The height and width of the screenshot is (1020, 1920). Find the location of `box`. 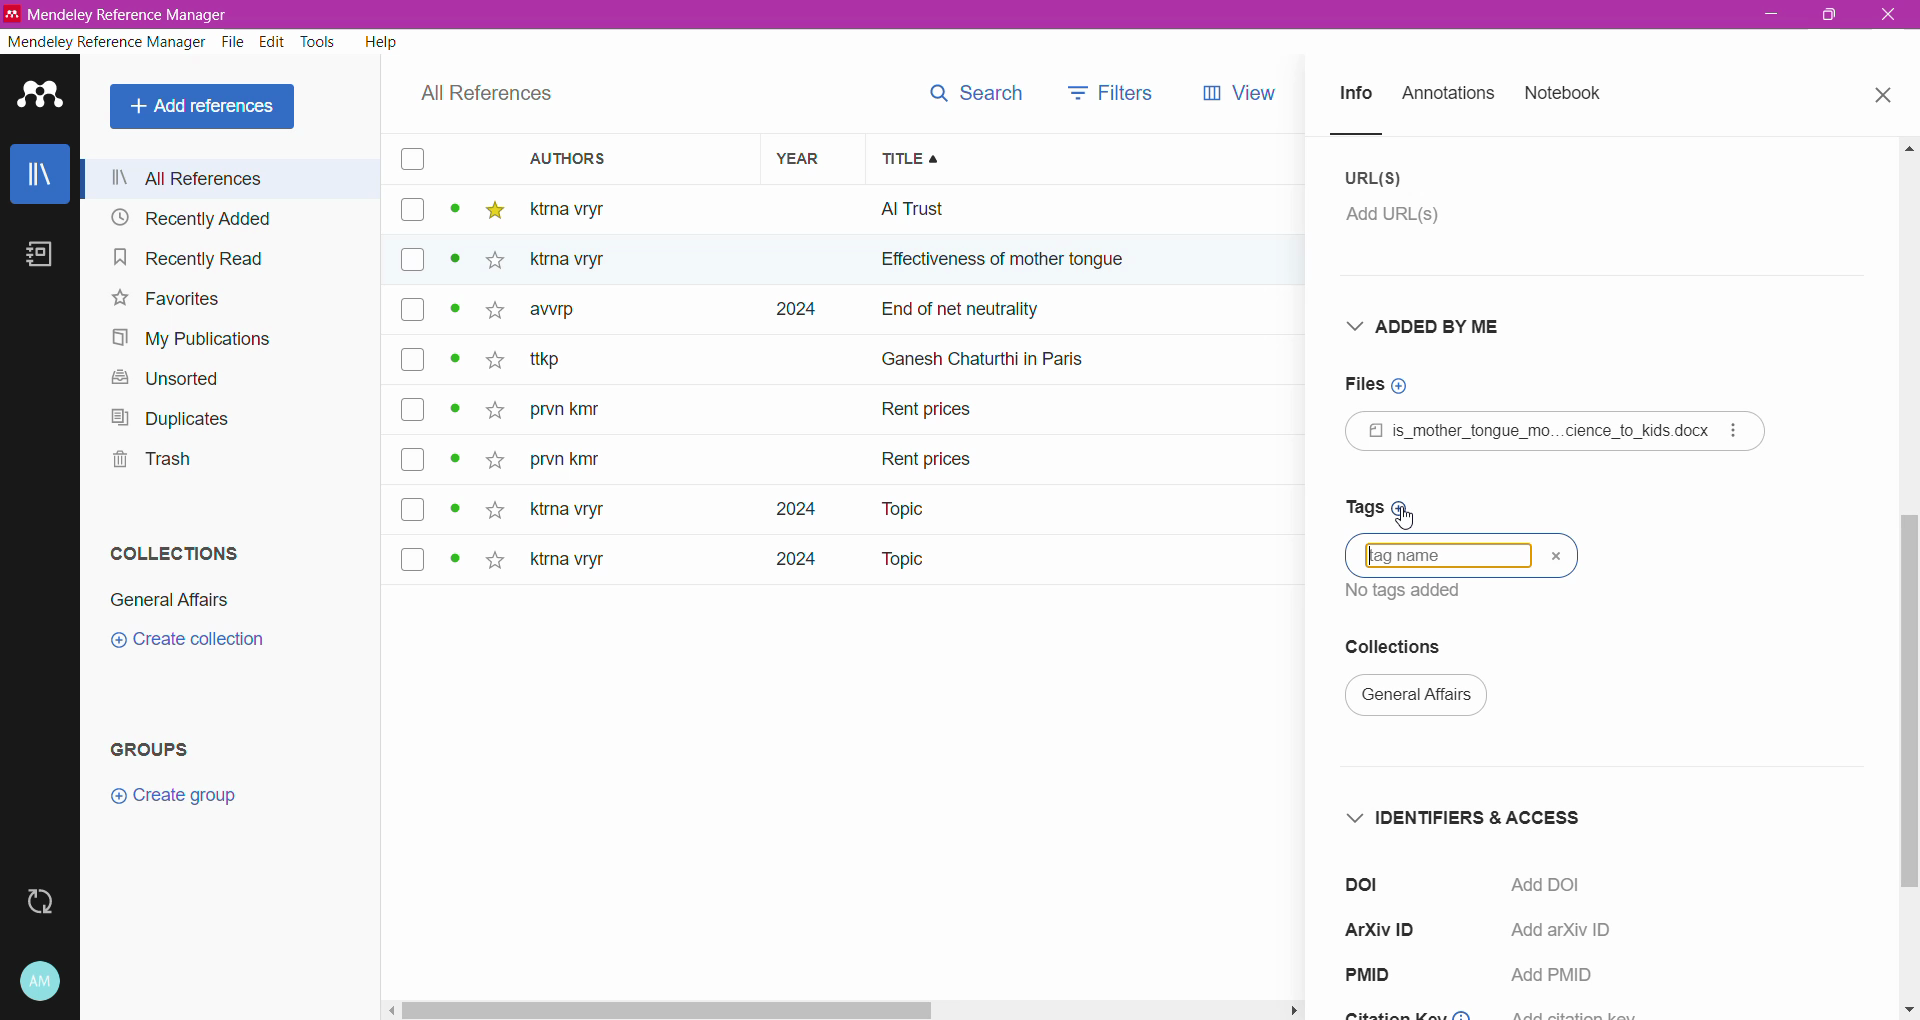

box is located at coordinates (414, 461).